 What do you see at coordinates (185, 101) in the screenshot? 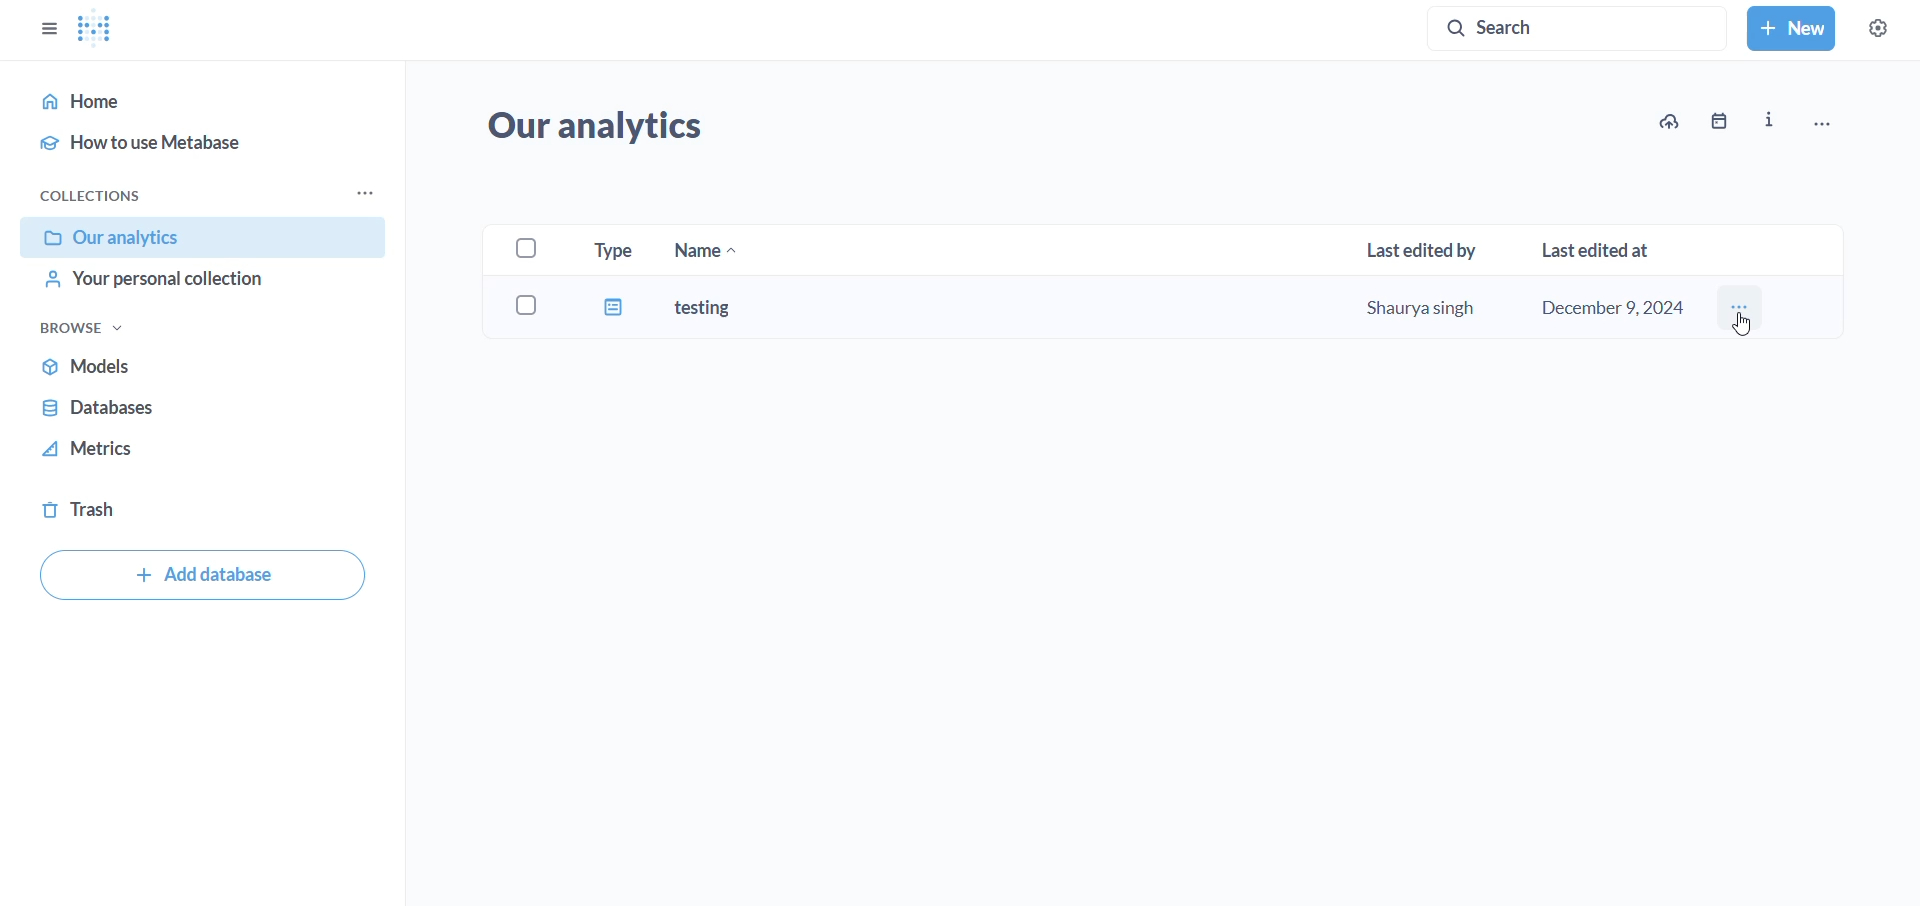
I see `home` at bounding box center [185, 101].